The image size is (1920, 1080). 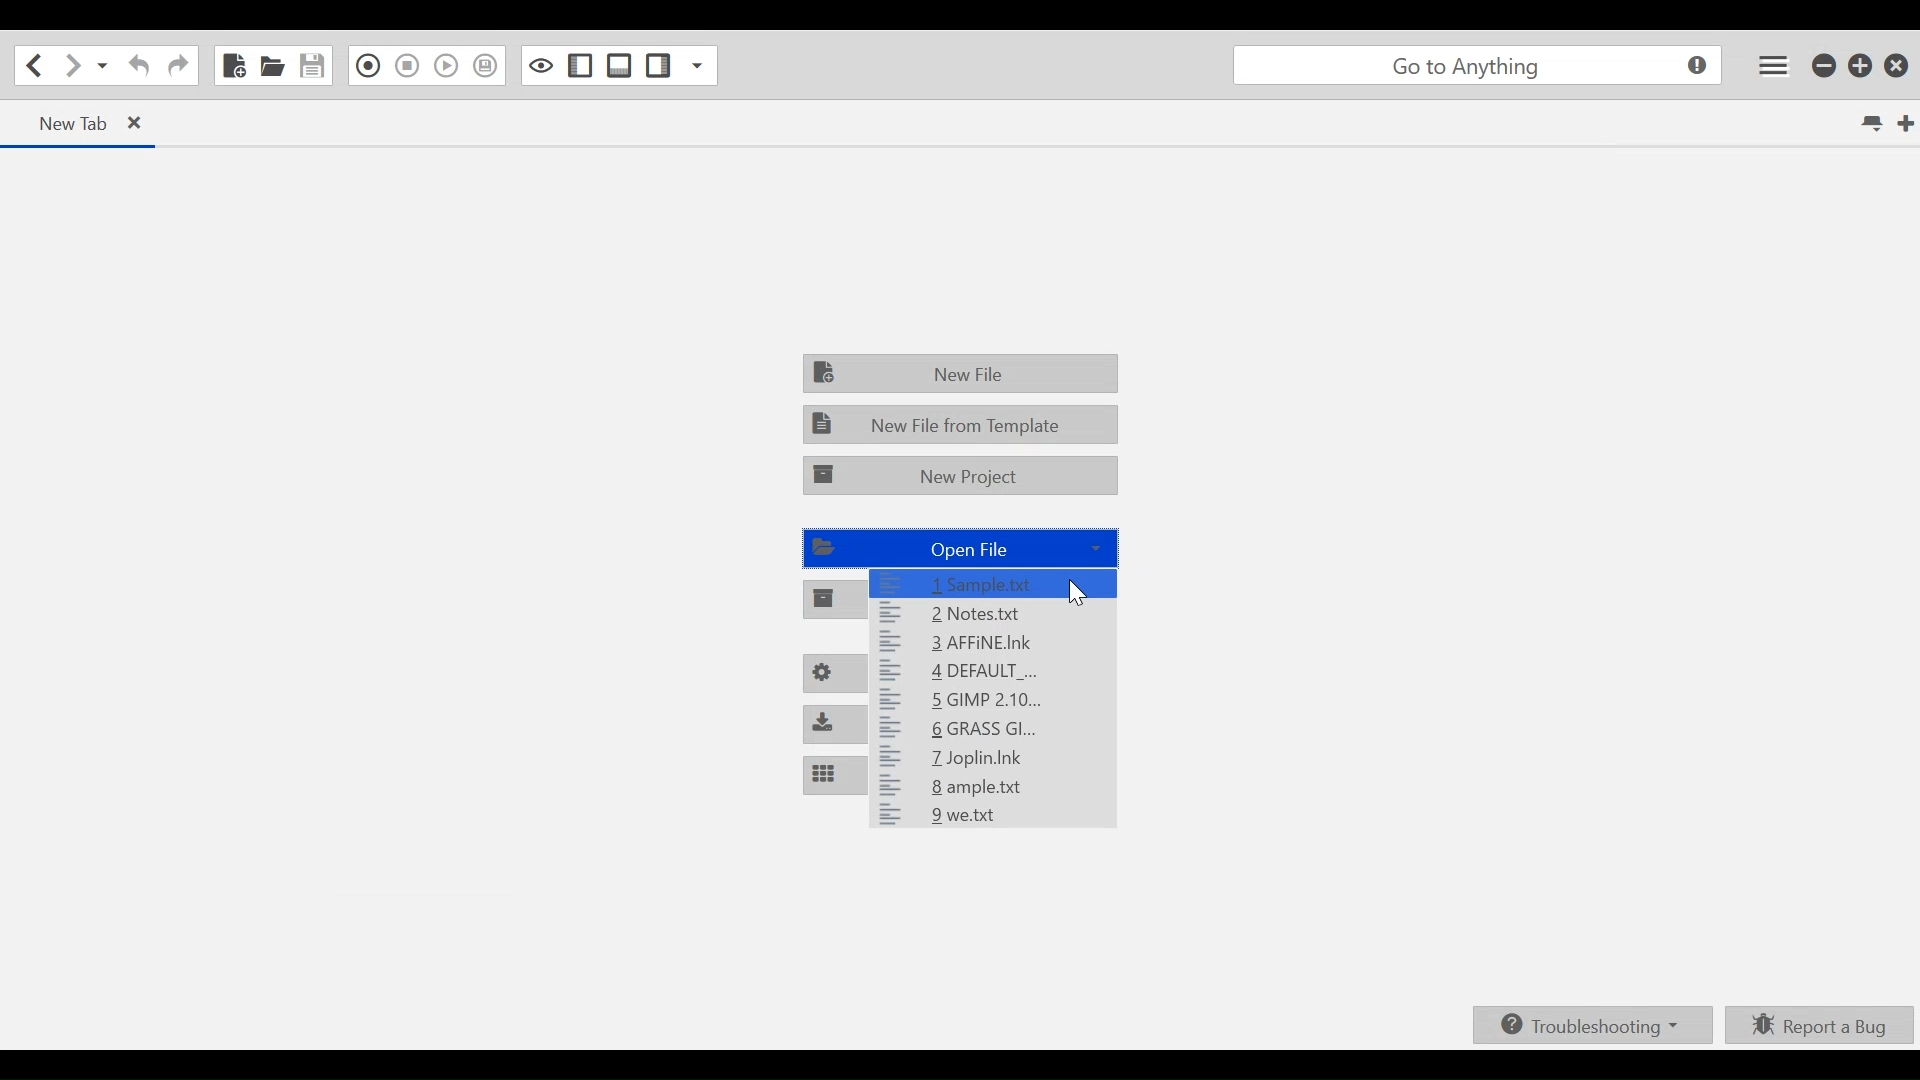 I want to click on List all tabs, so click(x=1864, y=123).